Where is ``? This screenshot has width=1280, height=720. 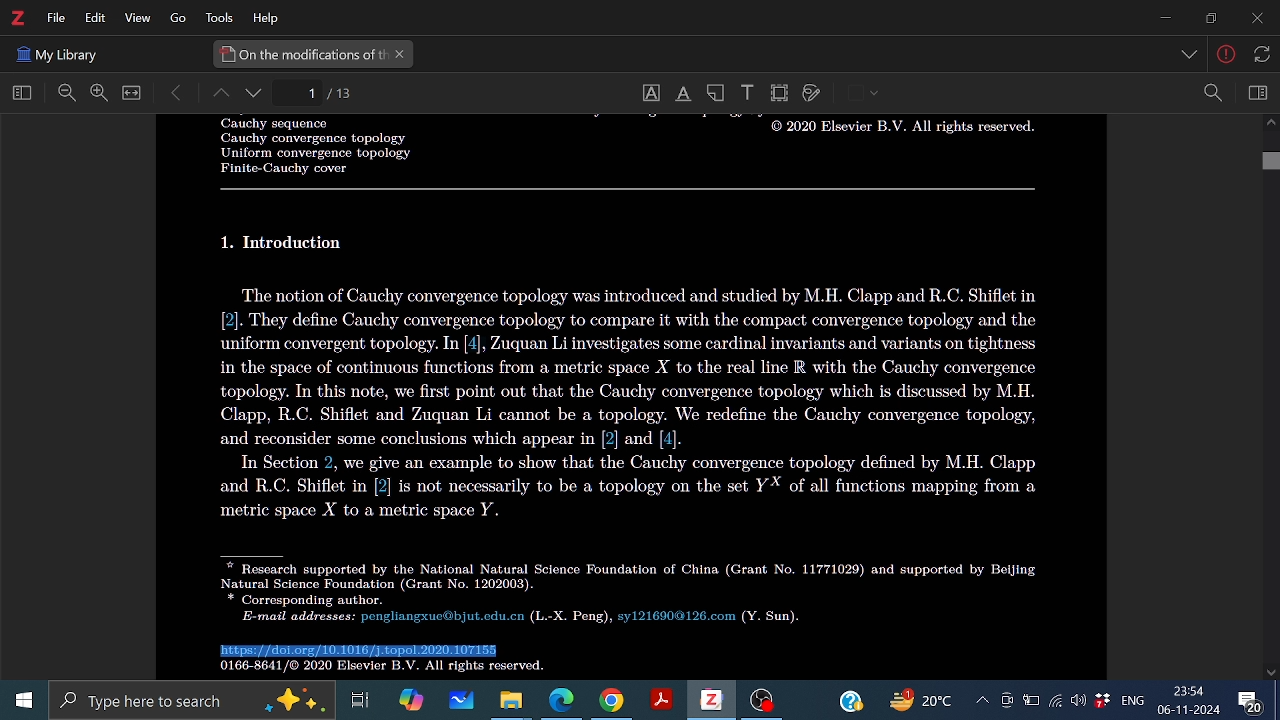
 is located at coordinates (1227, 57).